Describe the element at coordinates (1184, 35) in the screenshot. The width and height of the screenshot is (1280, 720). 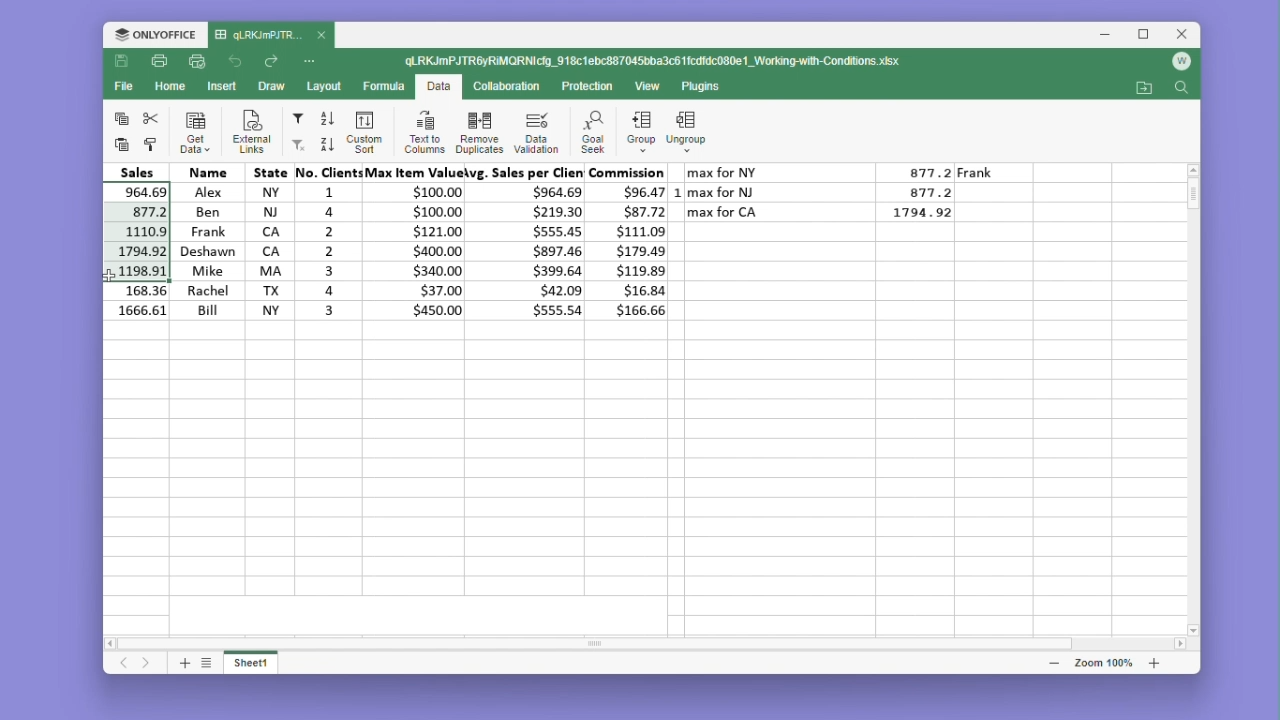
I see `Close` at that location.